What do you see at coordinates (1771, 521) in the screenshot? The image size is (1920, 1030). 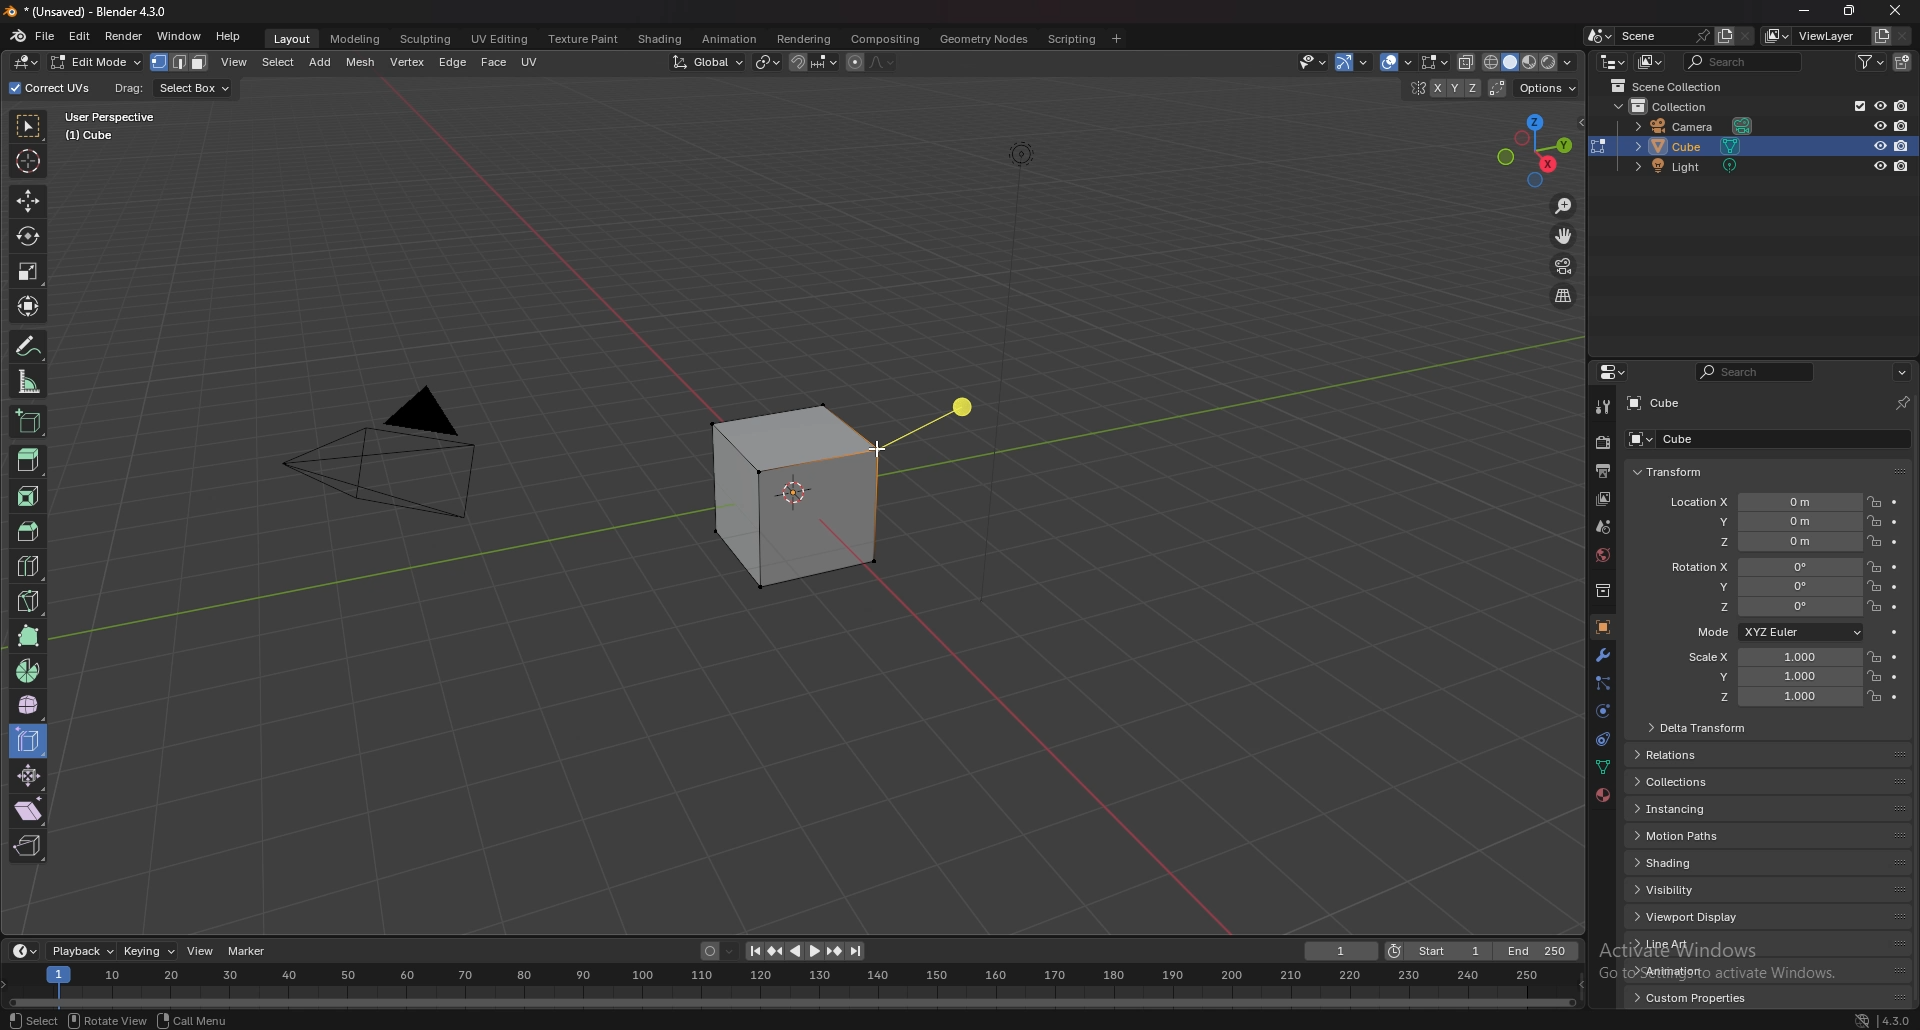 I see `location y` at bounding box center [1771, 521].